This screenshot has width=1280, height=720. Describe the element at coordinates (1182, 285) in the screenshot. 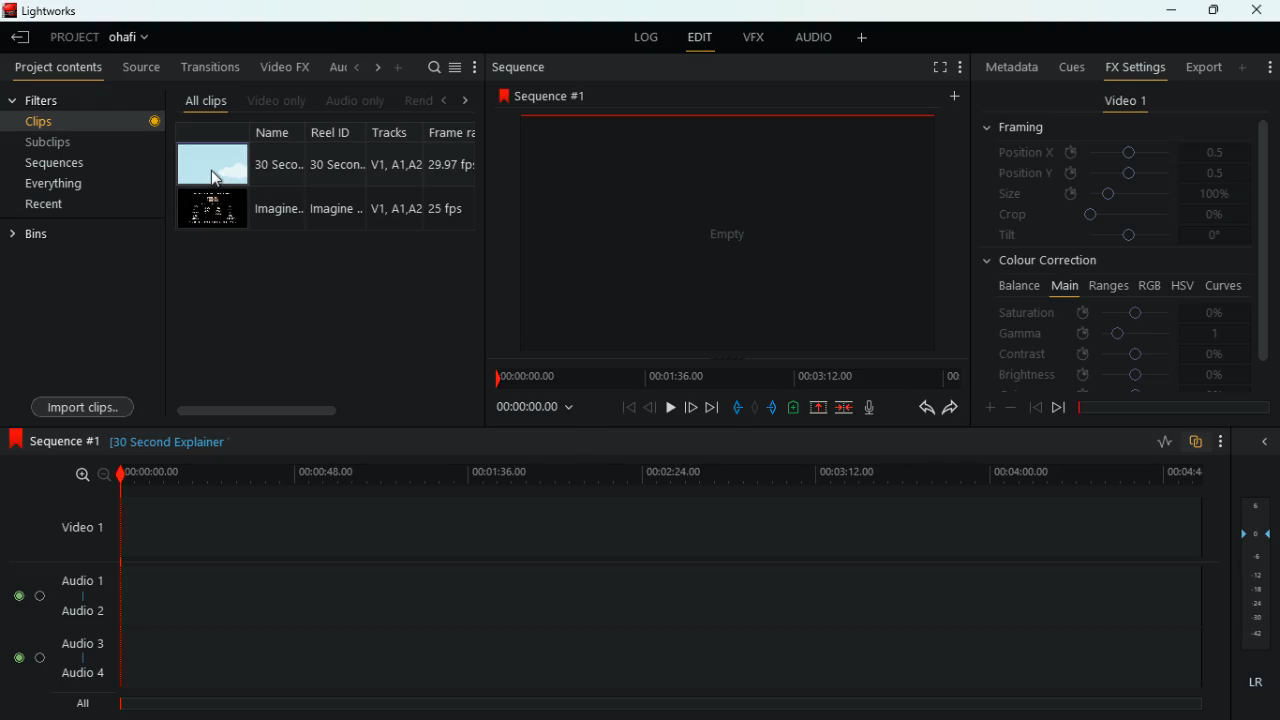

I see `hsv` at that location.